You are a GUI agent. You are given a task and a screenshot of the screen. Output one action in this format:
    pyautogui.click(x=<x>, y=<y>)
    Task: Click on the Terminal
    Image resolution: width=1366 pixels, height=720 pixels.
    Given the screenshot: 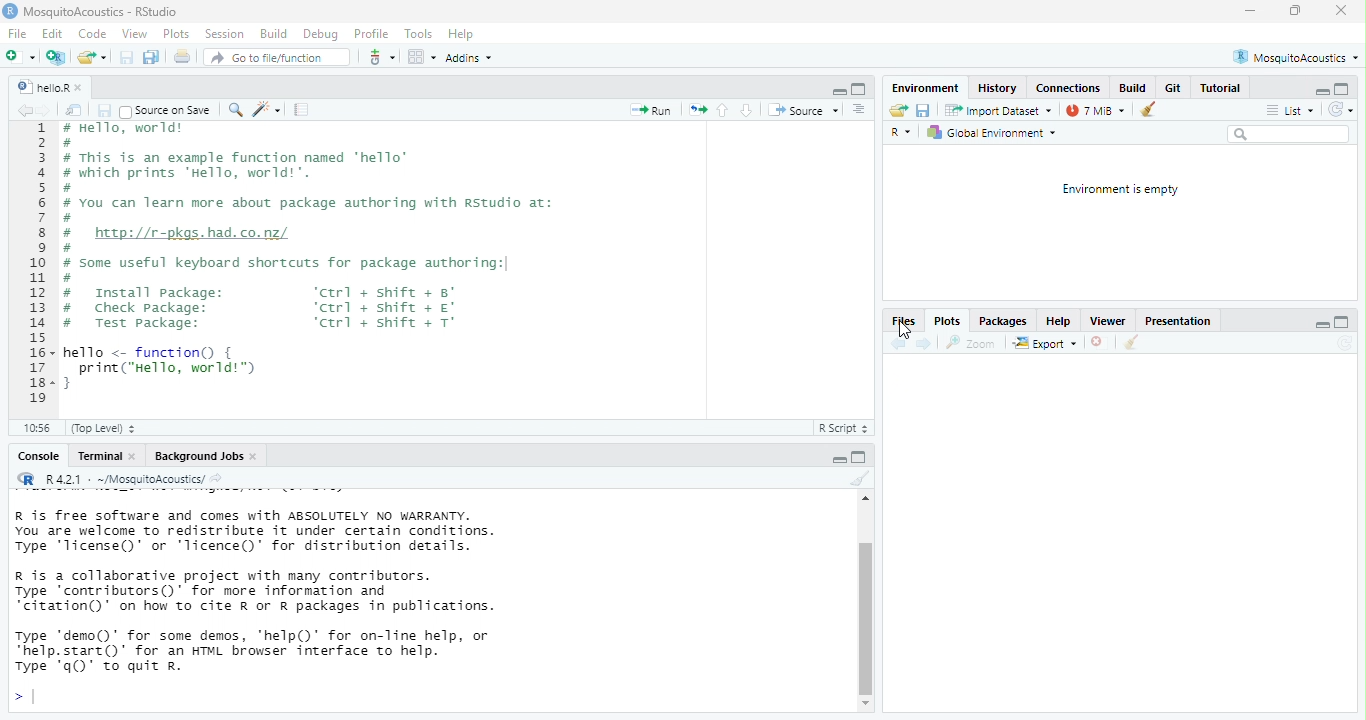 What is the action you would take?
    pyautogui.click(x=99, y=457)
    